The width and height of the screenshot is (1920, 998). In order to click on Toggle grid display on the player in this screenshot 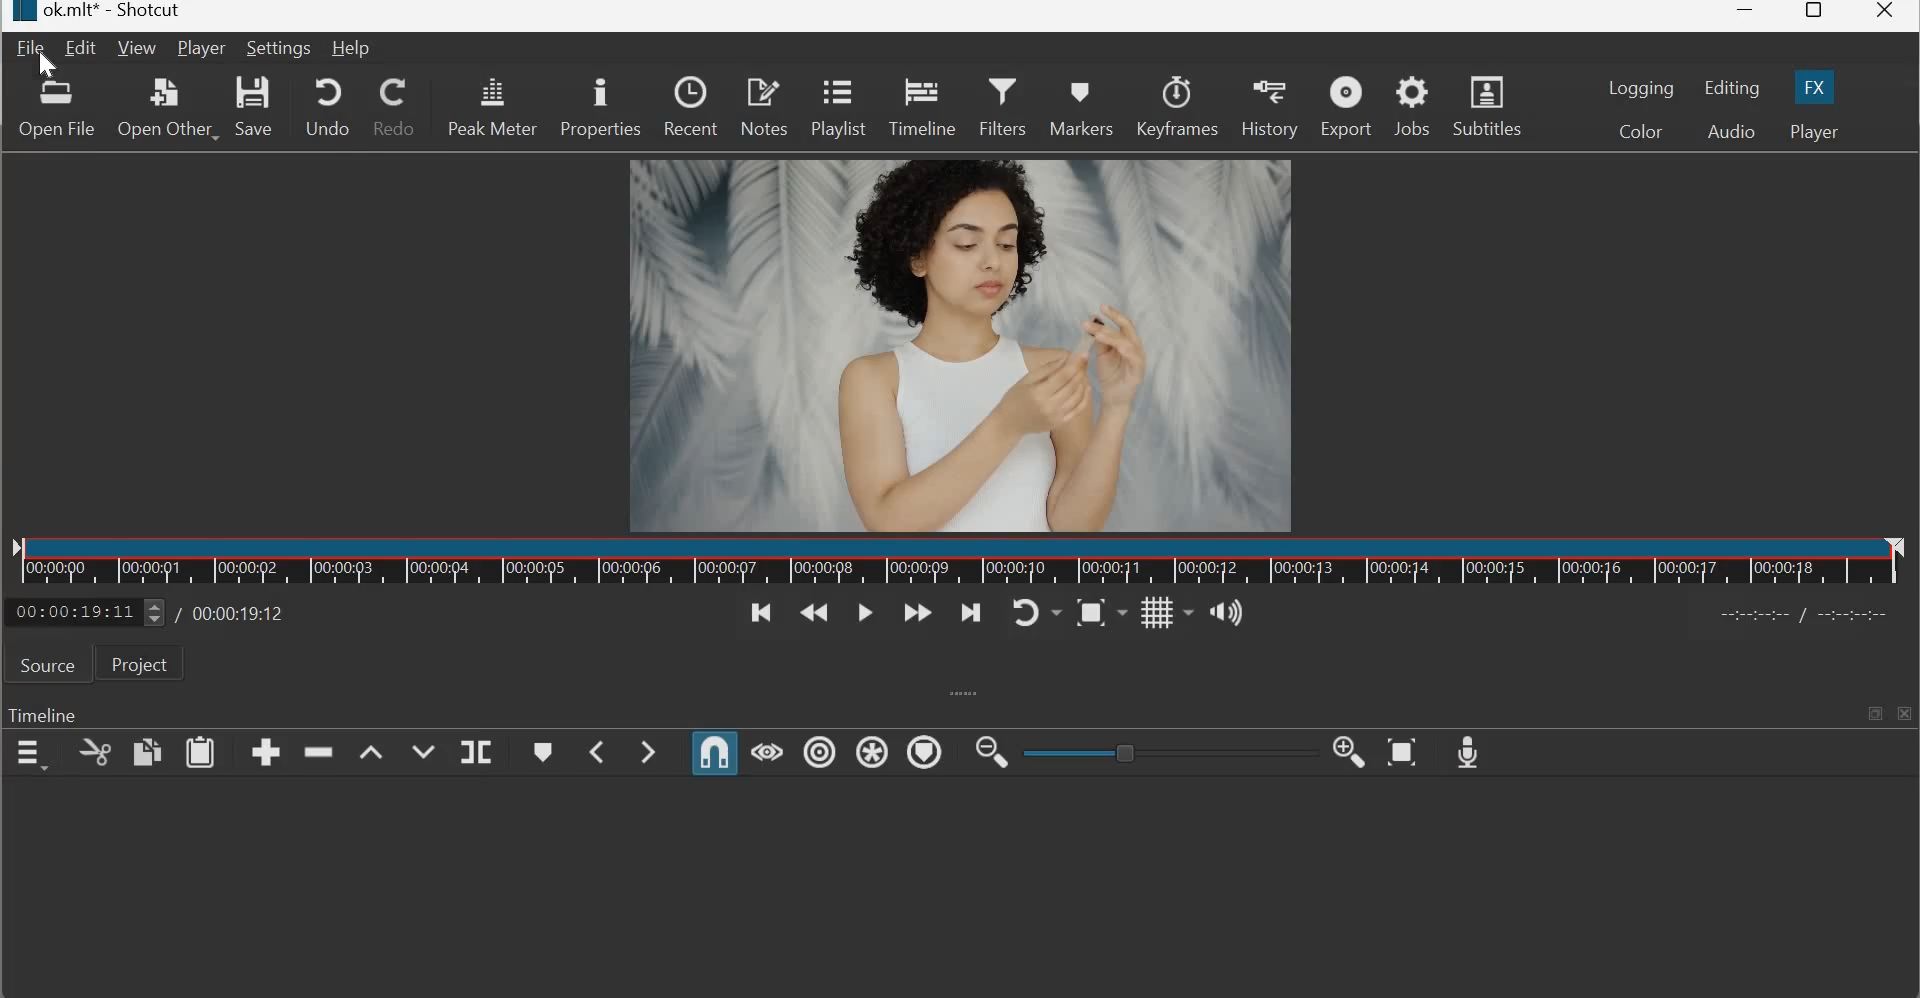, I will do `click(1166, 611)`.